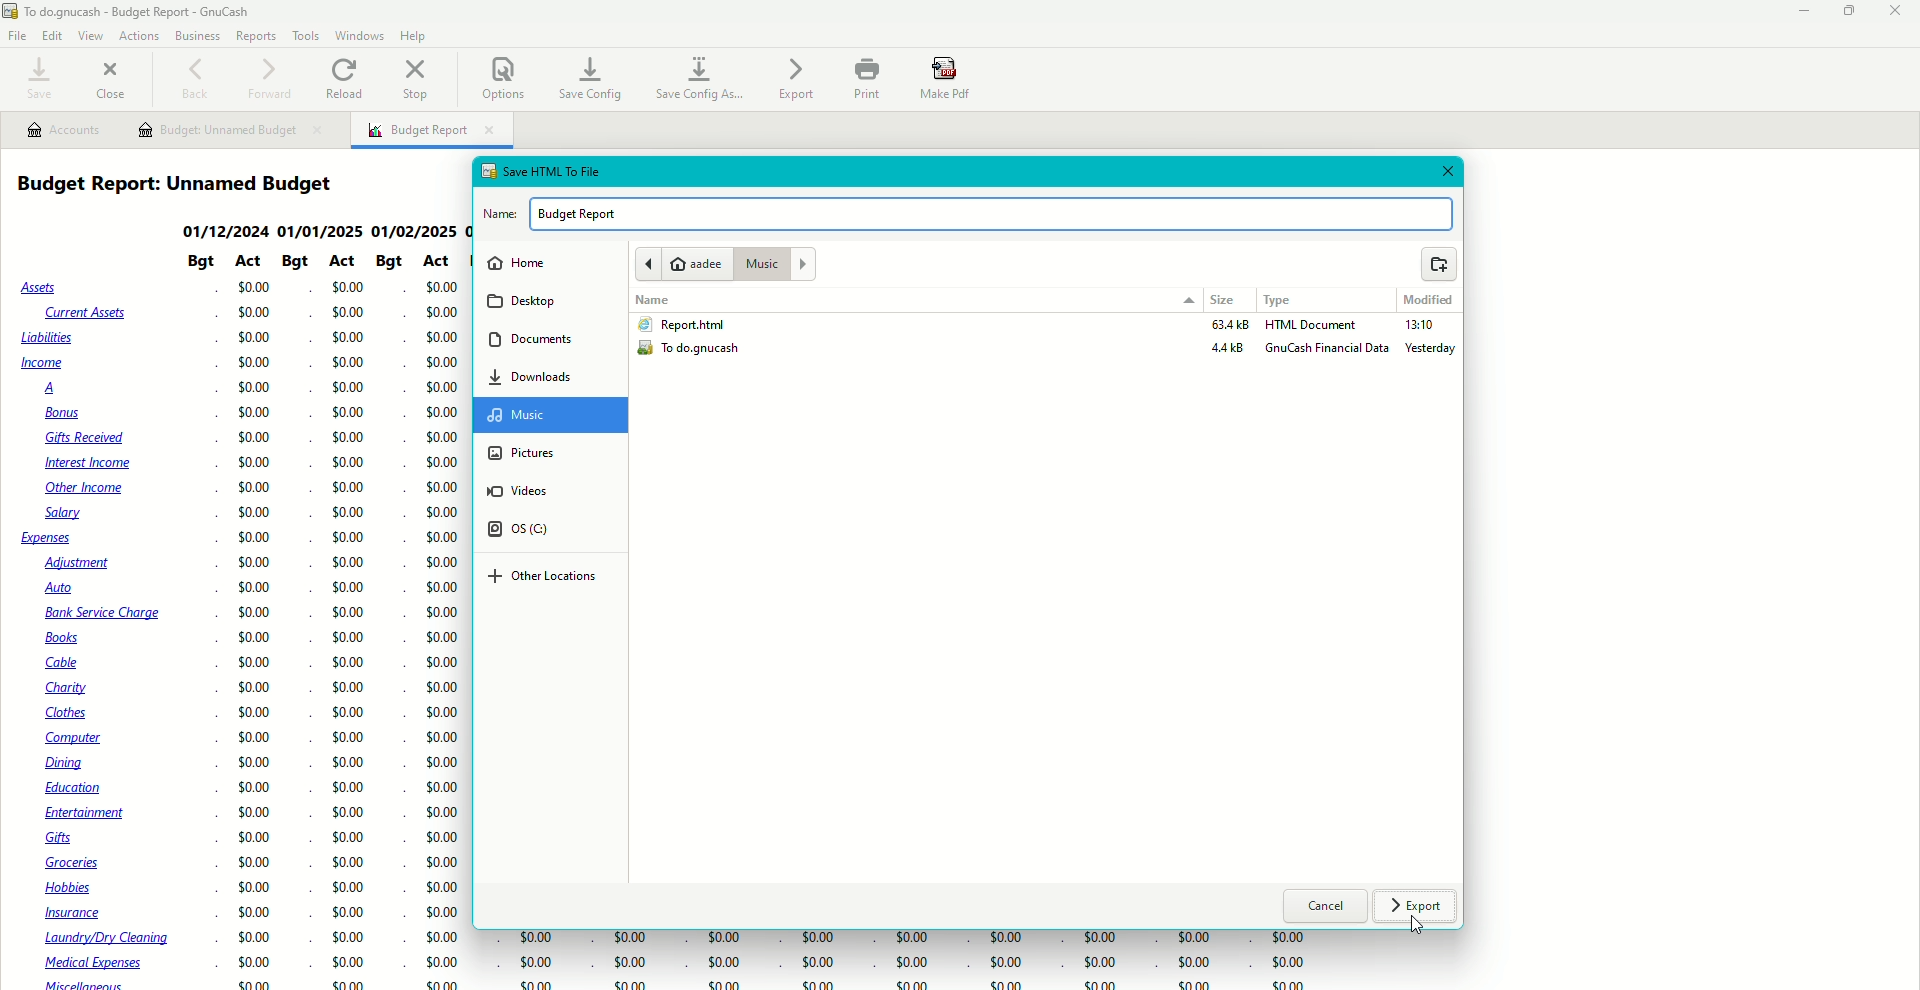 The width and height of the screenshot is (1920, 990). I want to click on To do, so click(696, 351).